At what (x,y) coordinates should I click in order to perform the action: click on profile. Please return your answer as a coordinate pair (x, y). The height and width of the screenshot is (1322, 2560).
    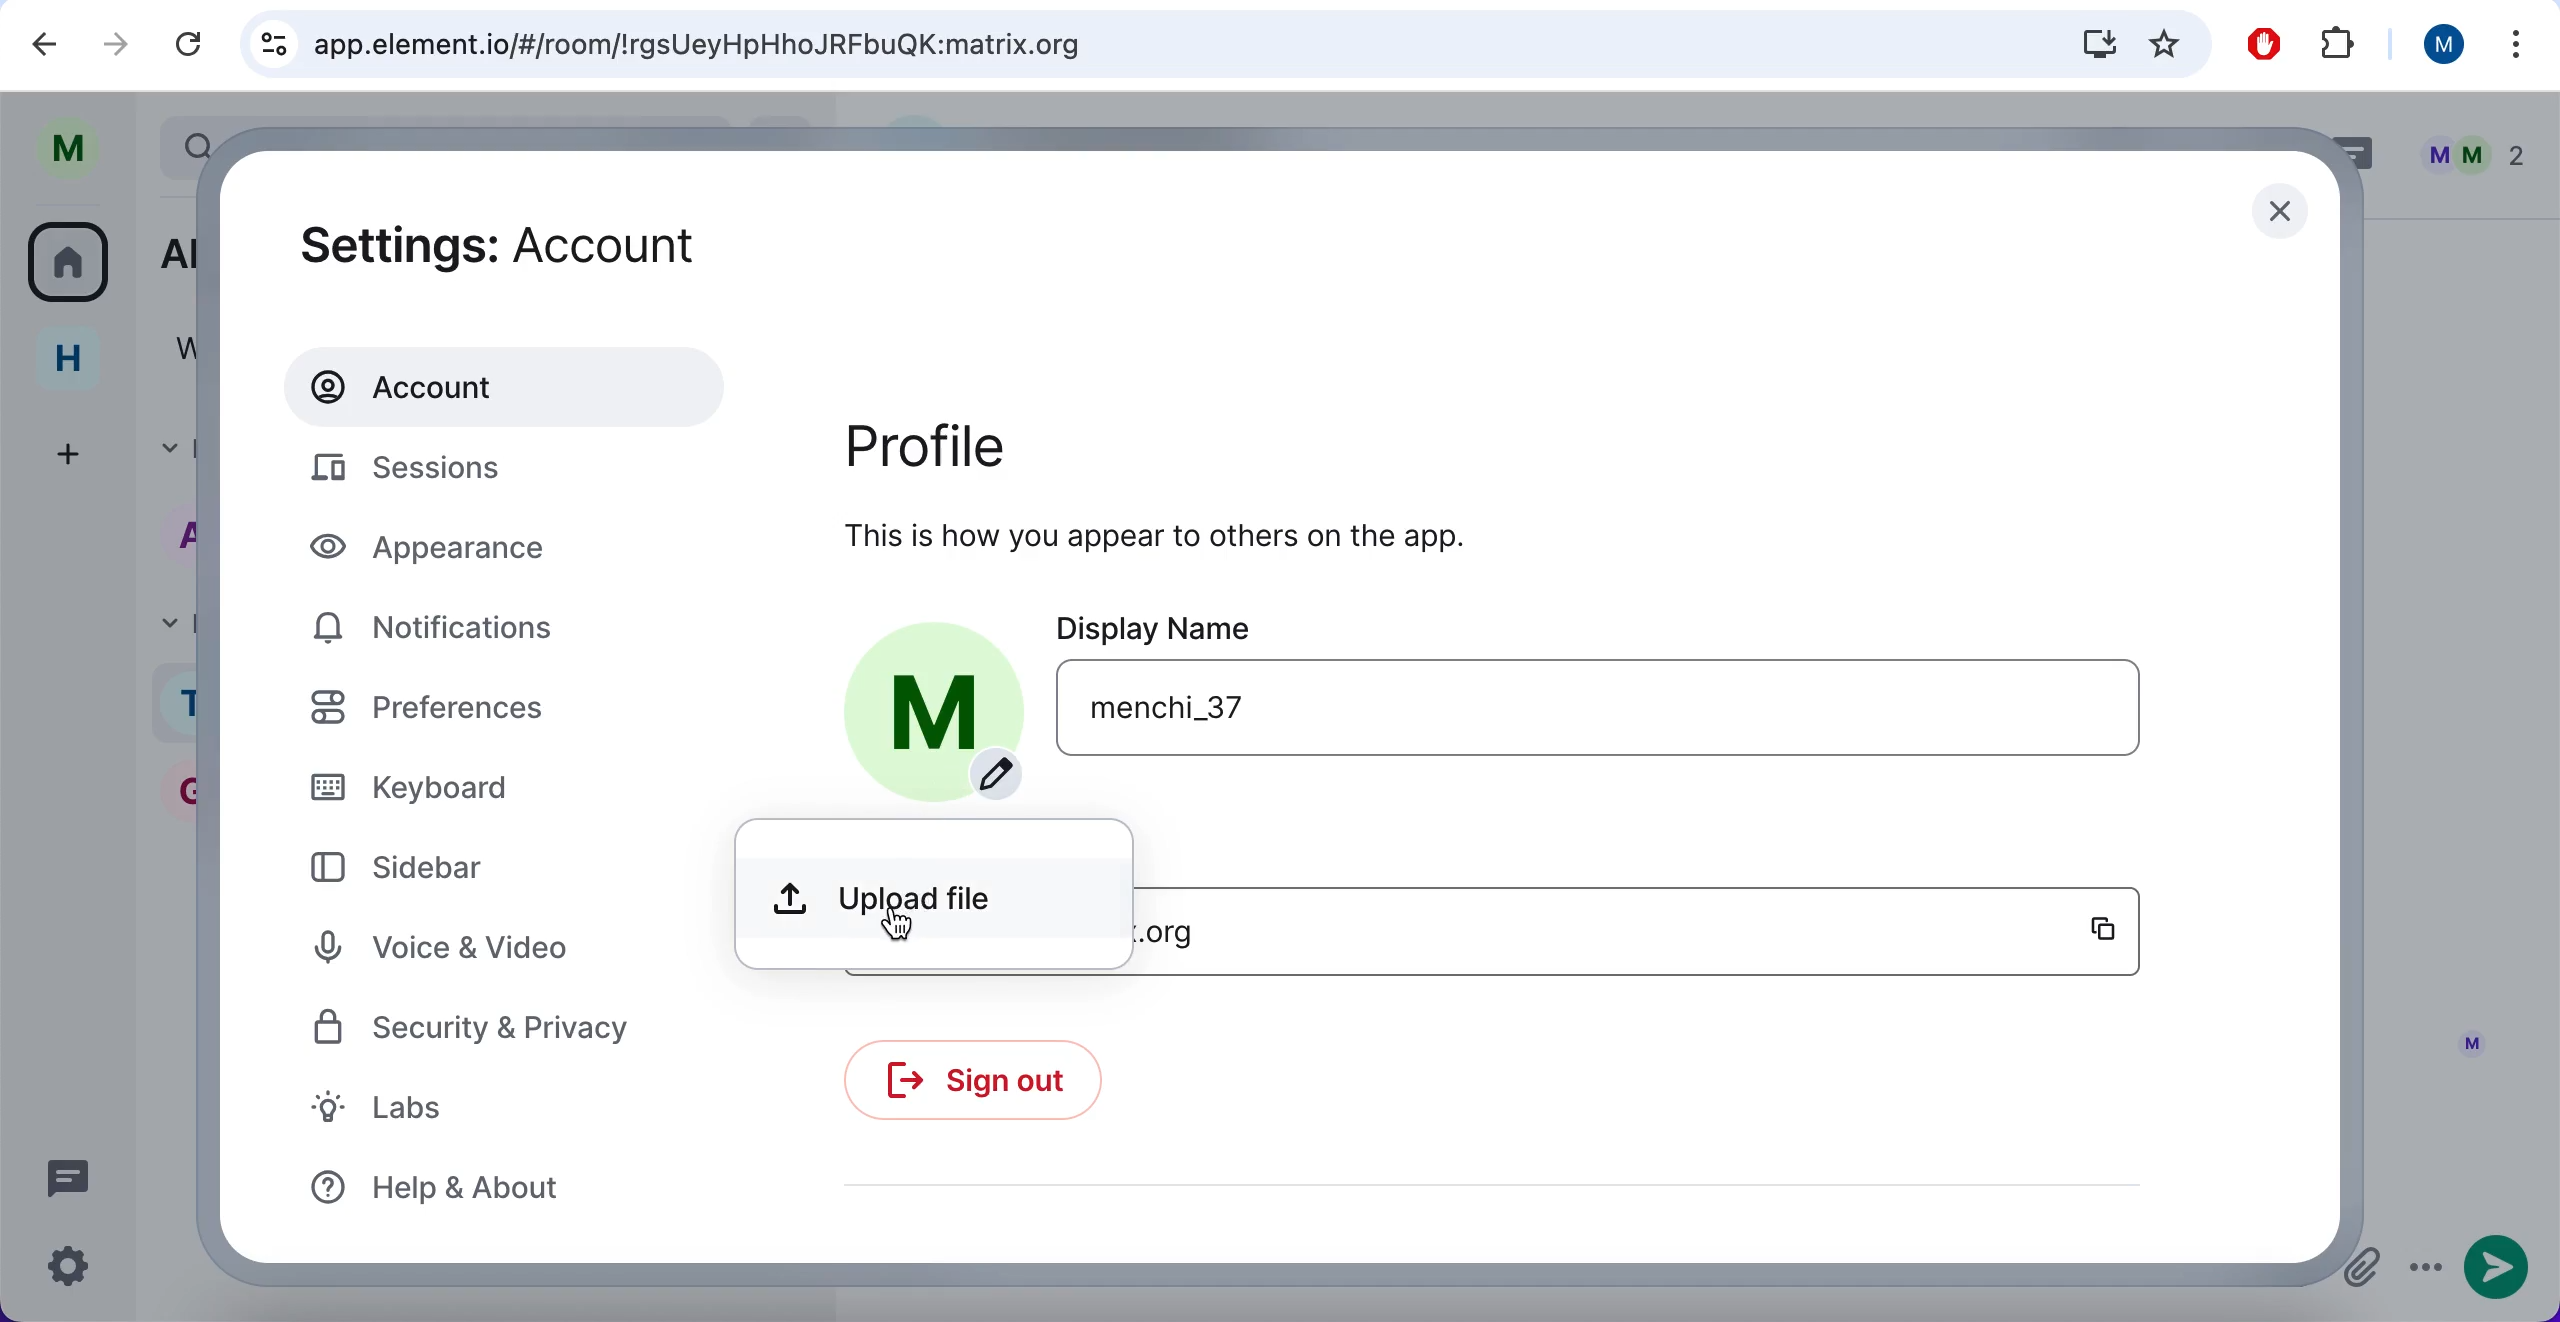
    Looking at the image, I should click on (999, 449).